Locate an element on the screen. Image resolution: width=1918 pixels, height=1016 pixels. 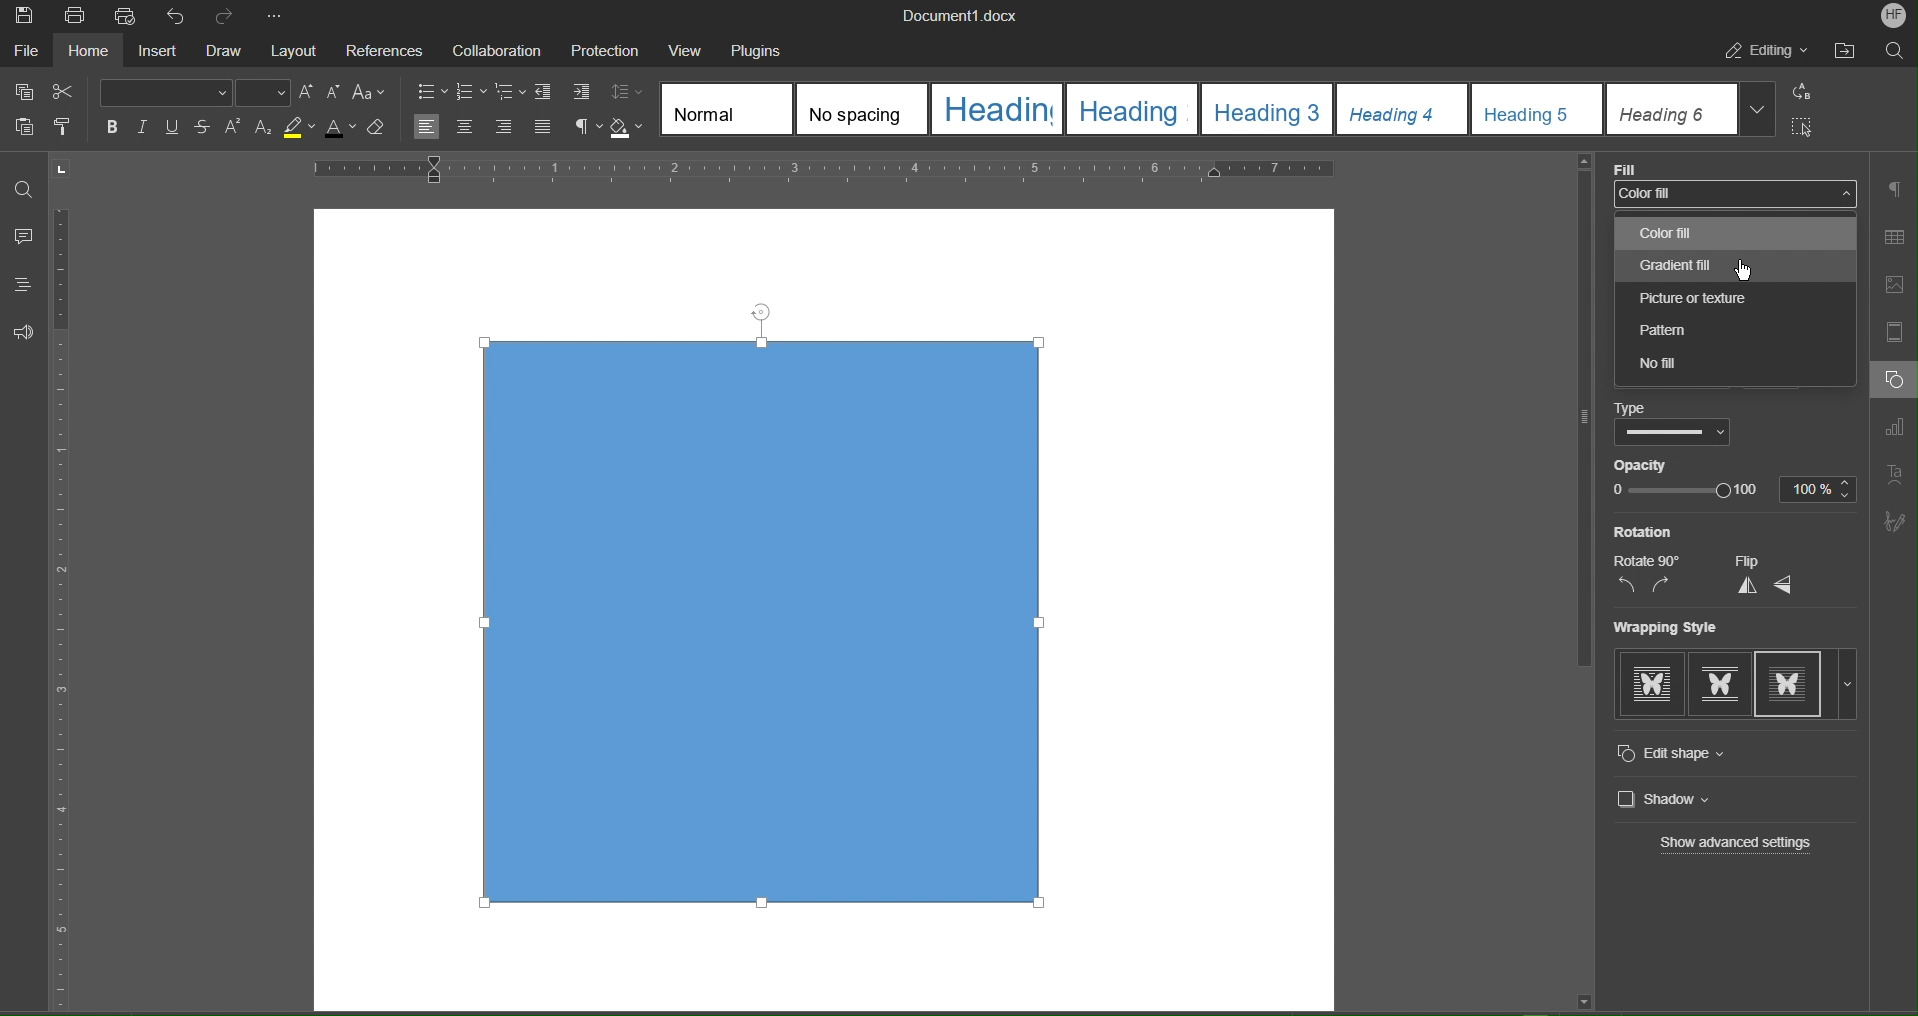
Insert is located at coordinates (156, 50).